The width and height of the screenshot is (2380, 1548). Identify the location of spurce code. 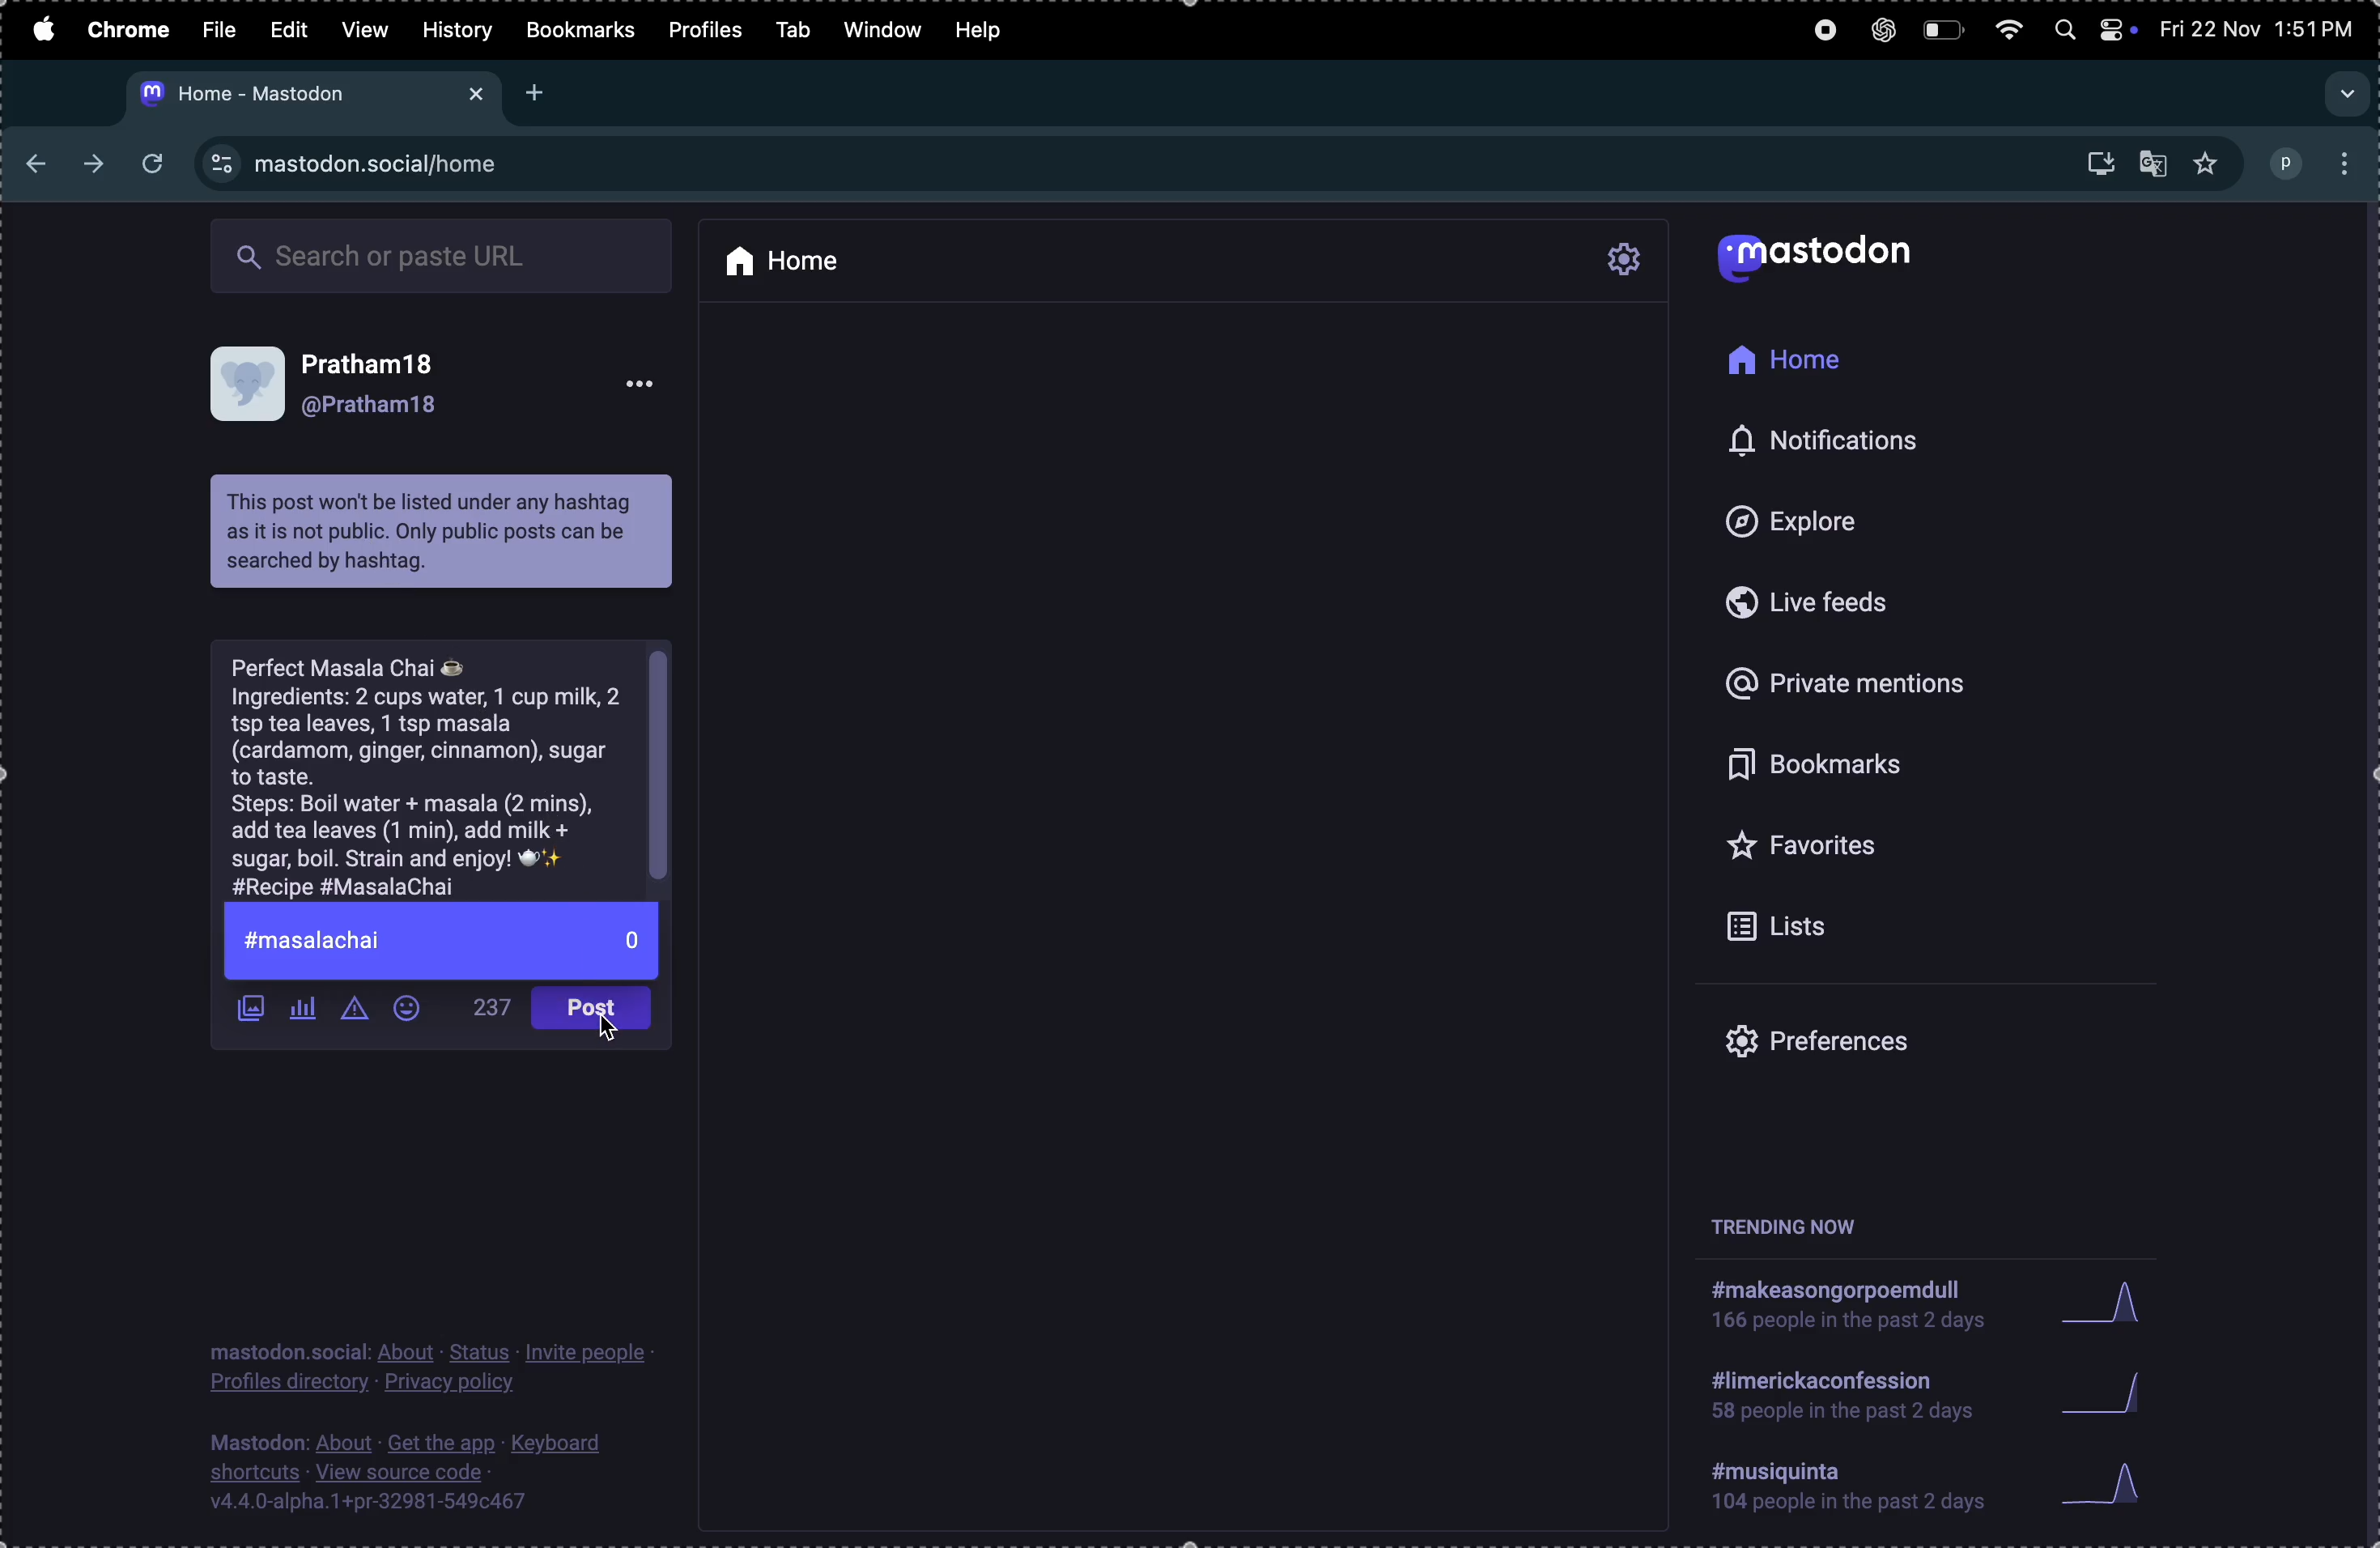
(407, 1476).